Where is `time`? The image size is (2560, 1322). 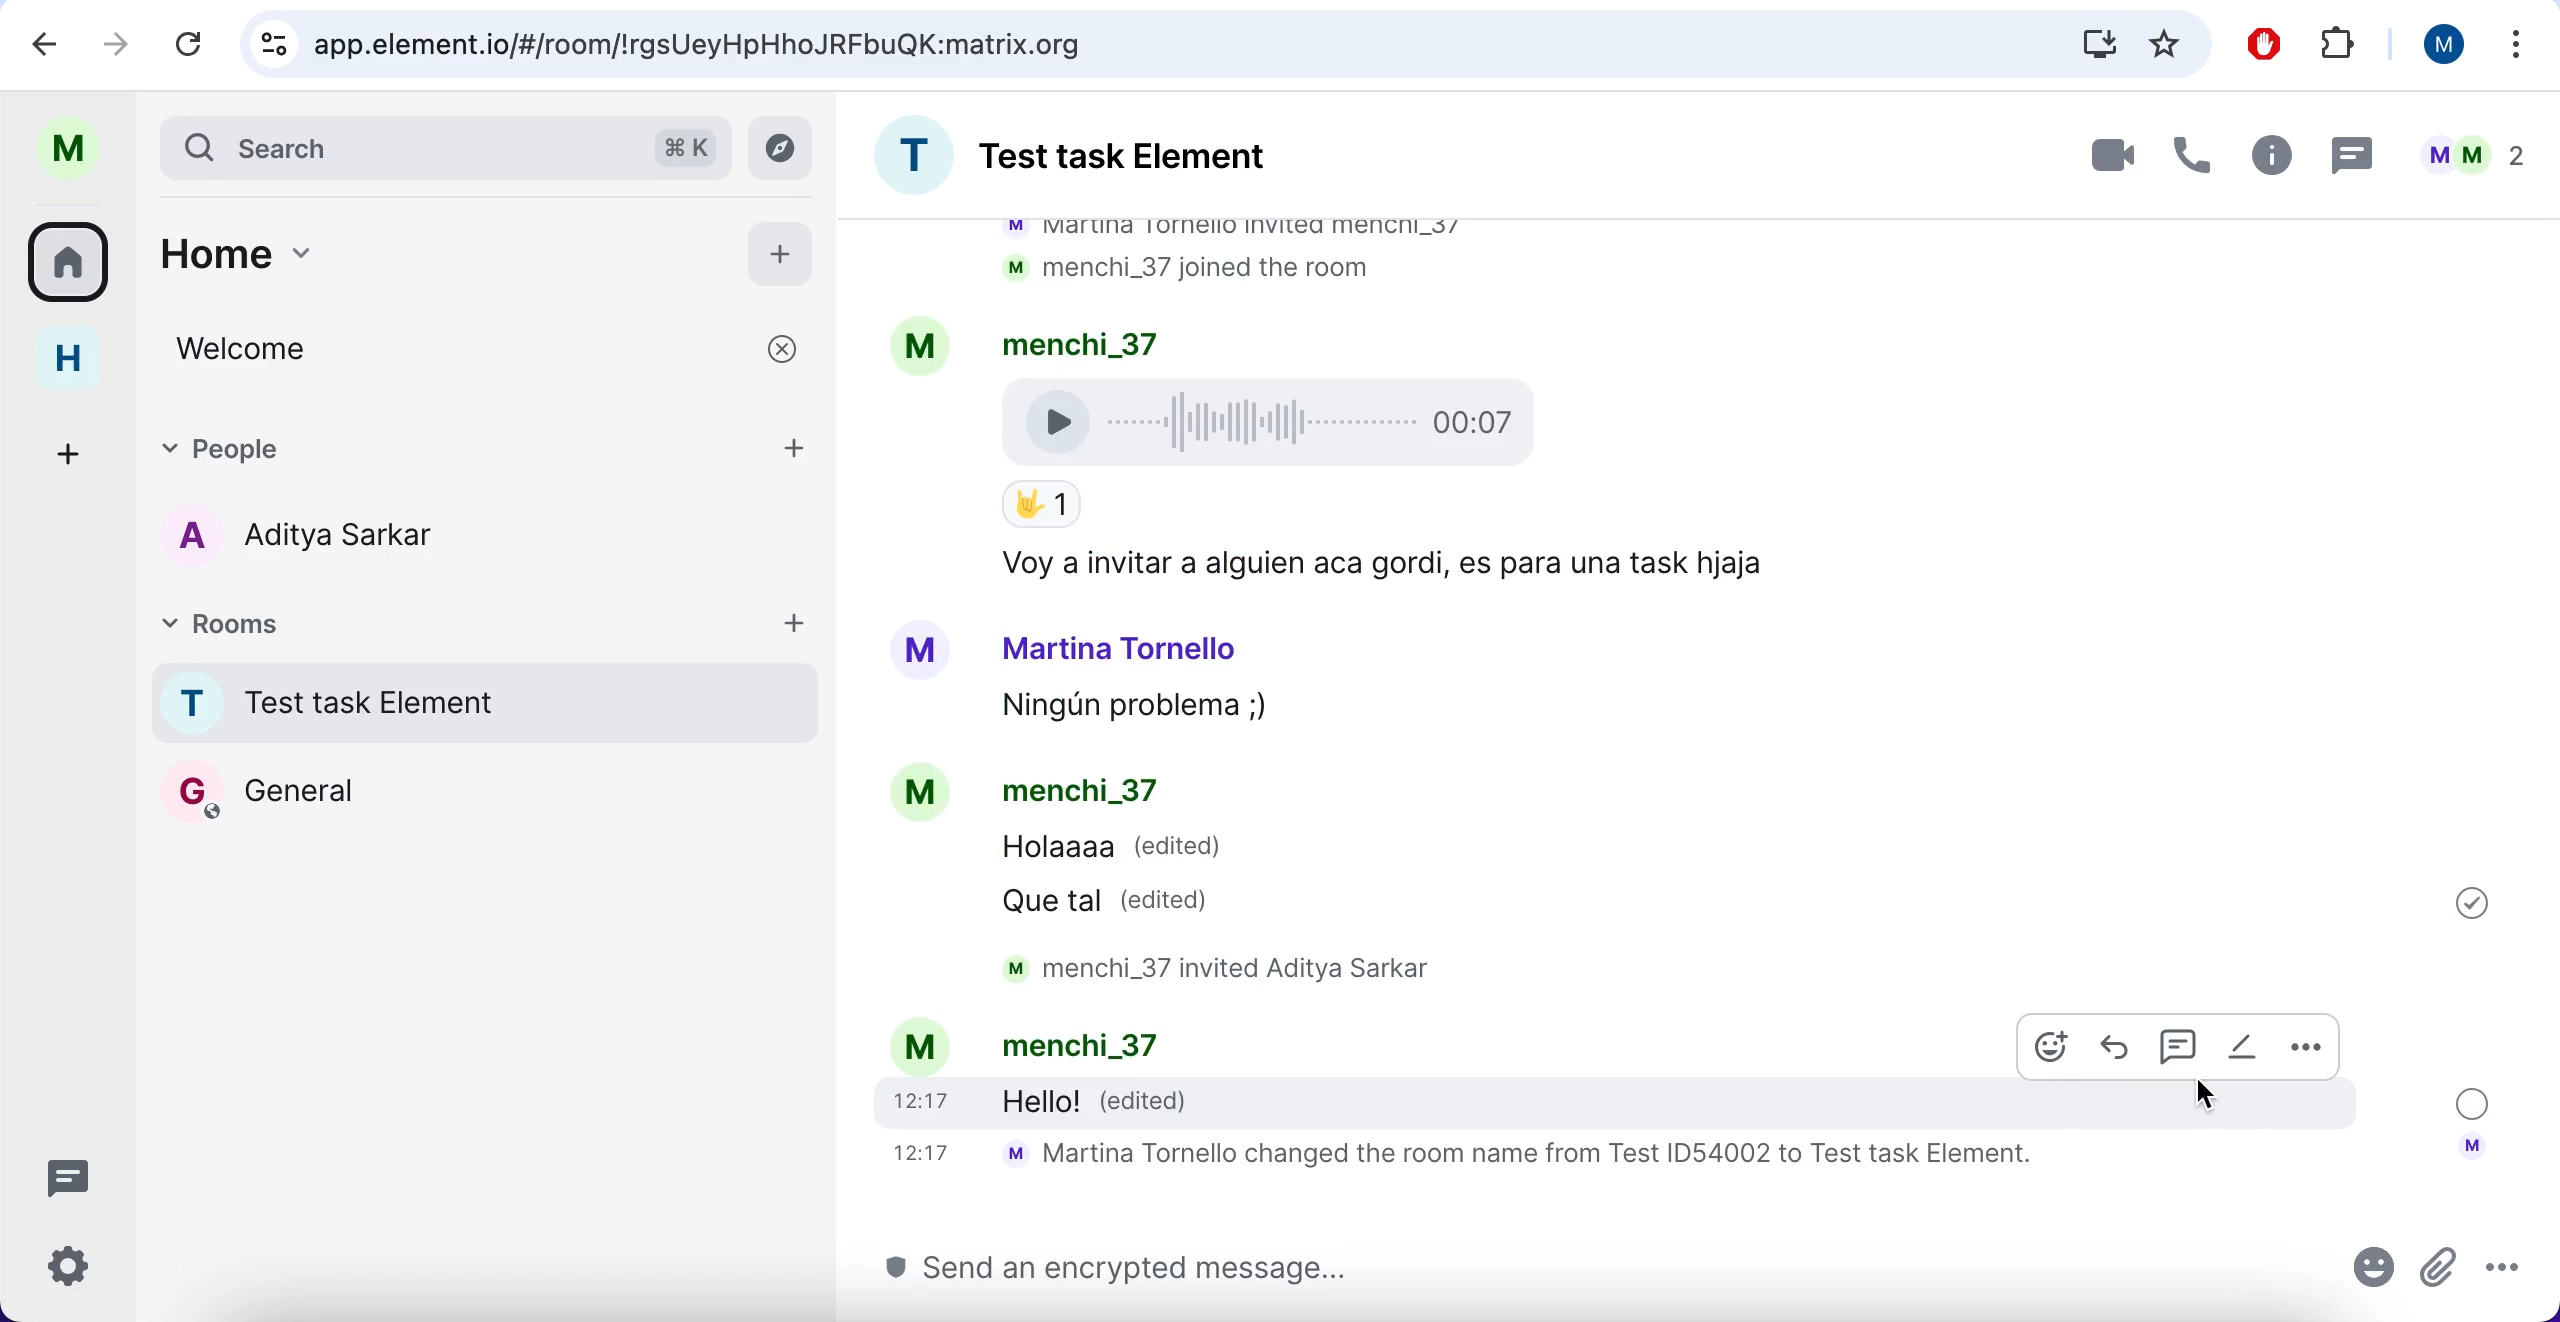
time is located at coordinates (913, 1101).